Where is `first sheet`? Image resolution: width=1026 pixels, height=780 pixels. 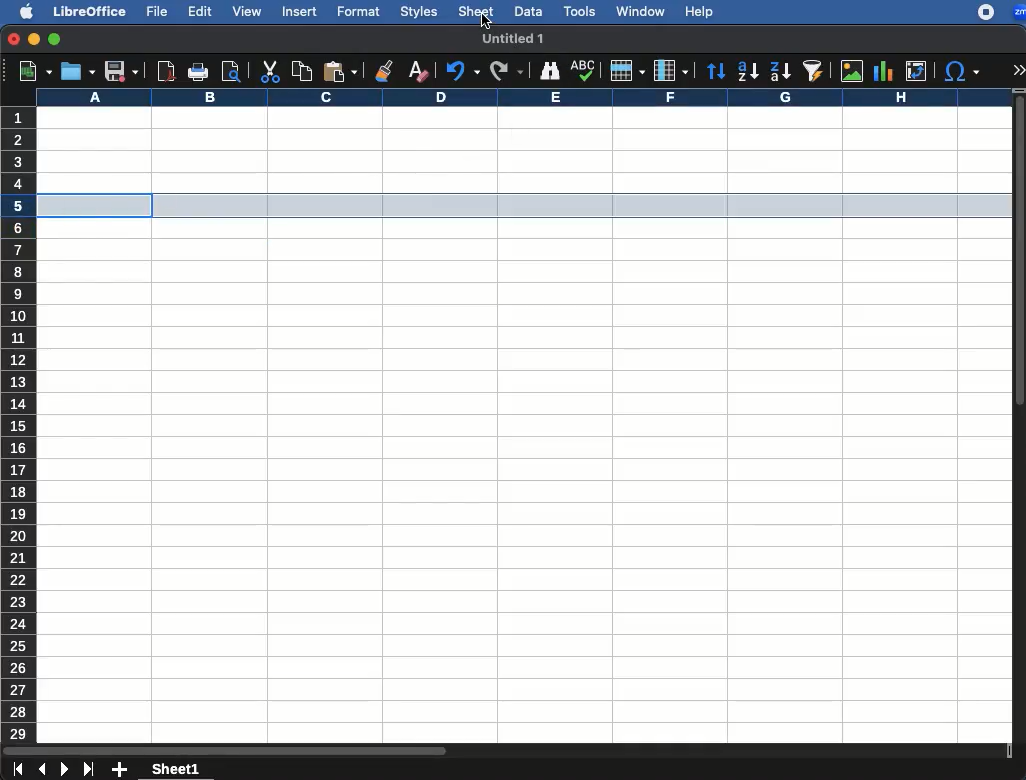
first sheet is located at coordinates (17, 768).